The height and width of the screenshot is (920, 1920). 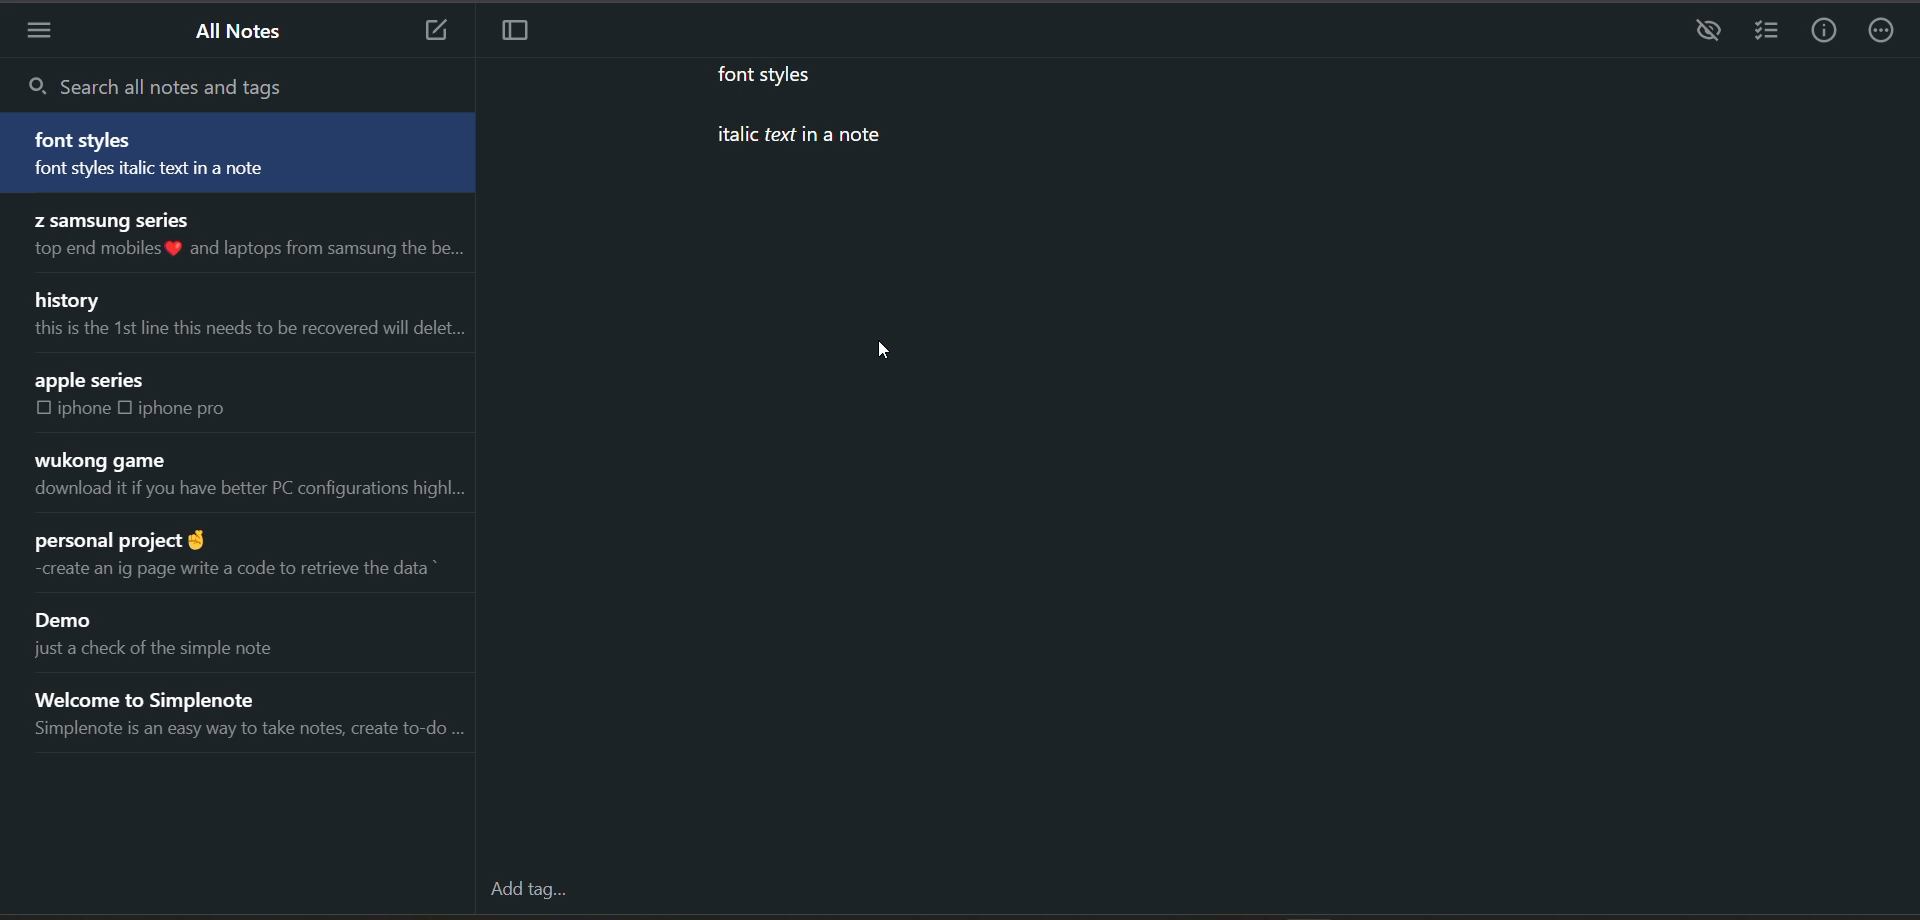 What do you see at coordinates (186, 83) in the screenshot?
I see `search` at bounding box center [186, 83].